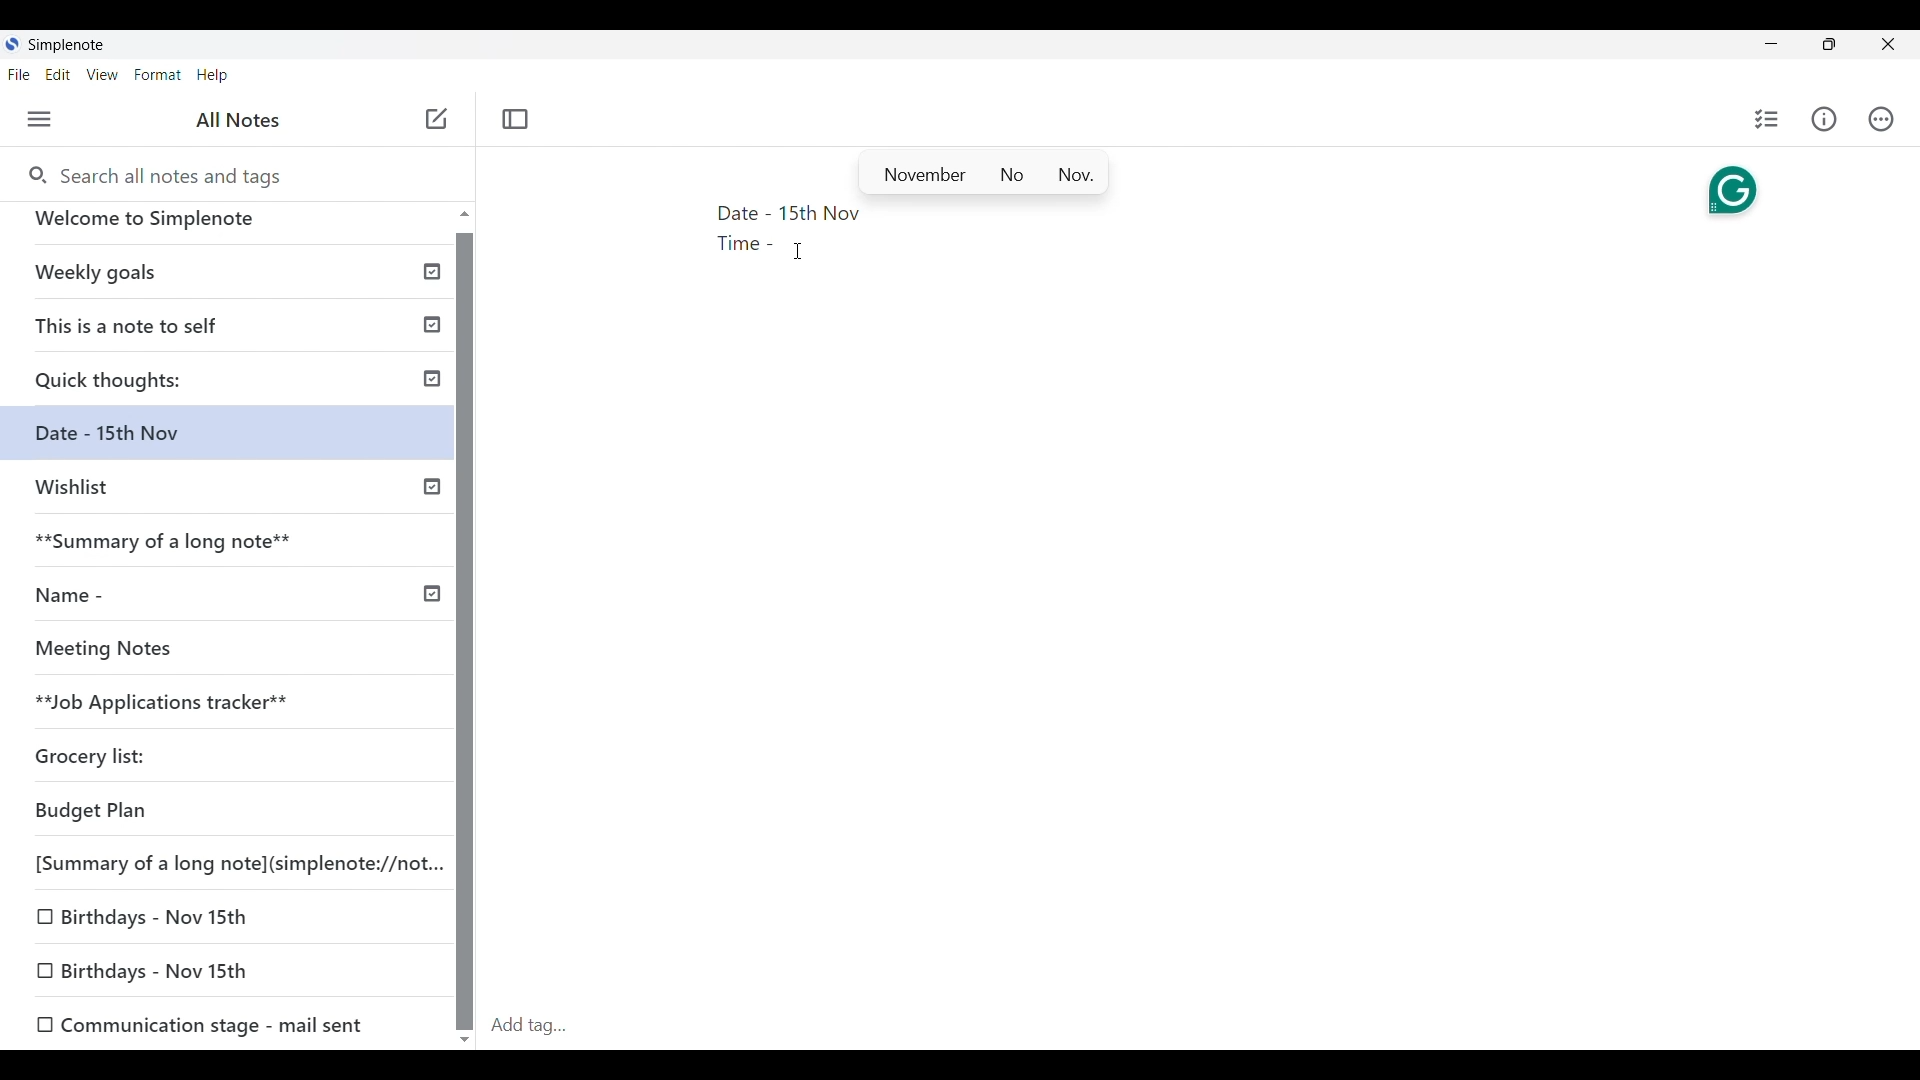 The height and width of the screenshot is (1080, 1920). What do you see at coordinates (464, 632) in the screenshot?
I see `Vertical slide bar for left panel` at bounding box center [464, 632].